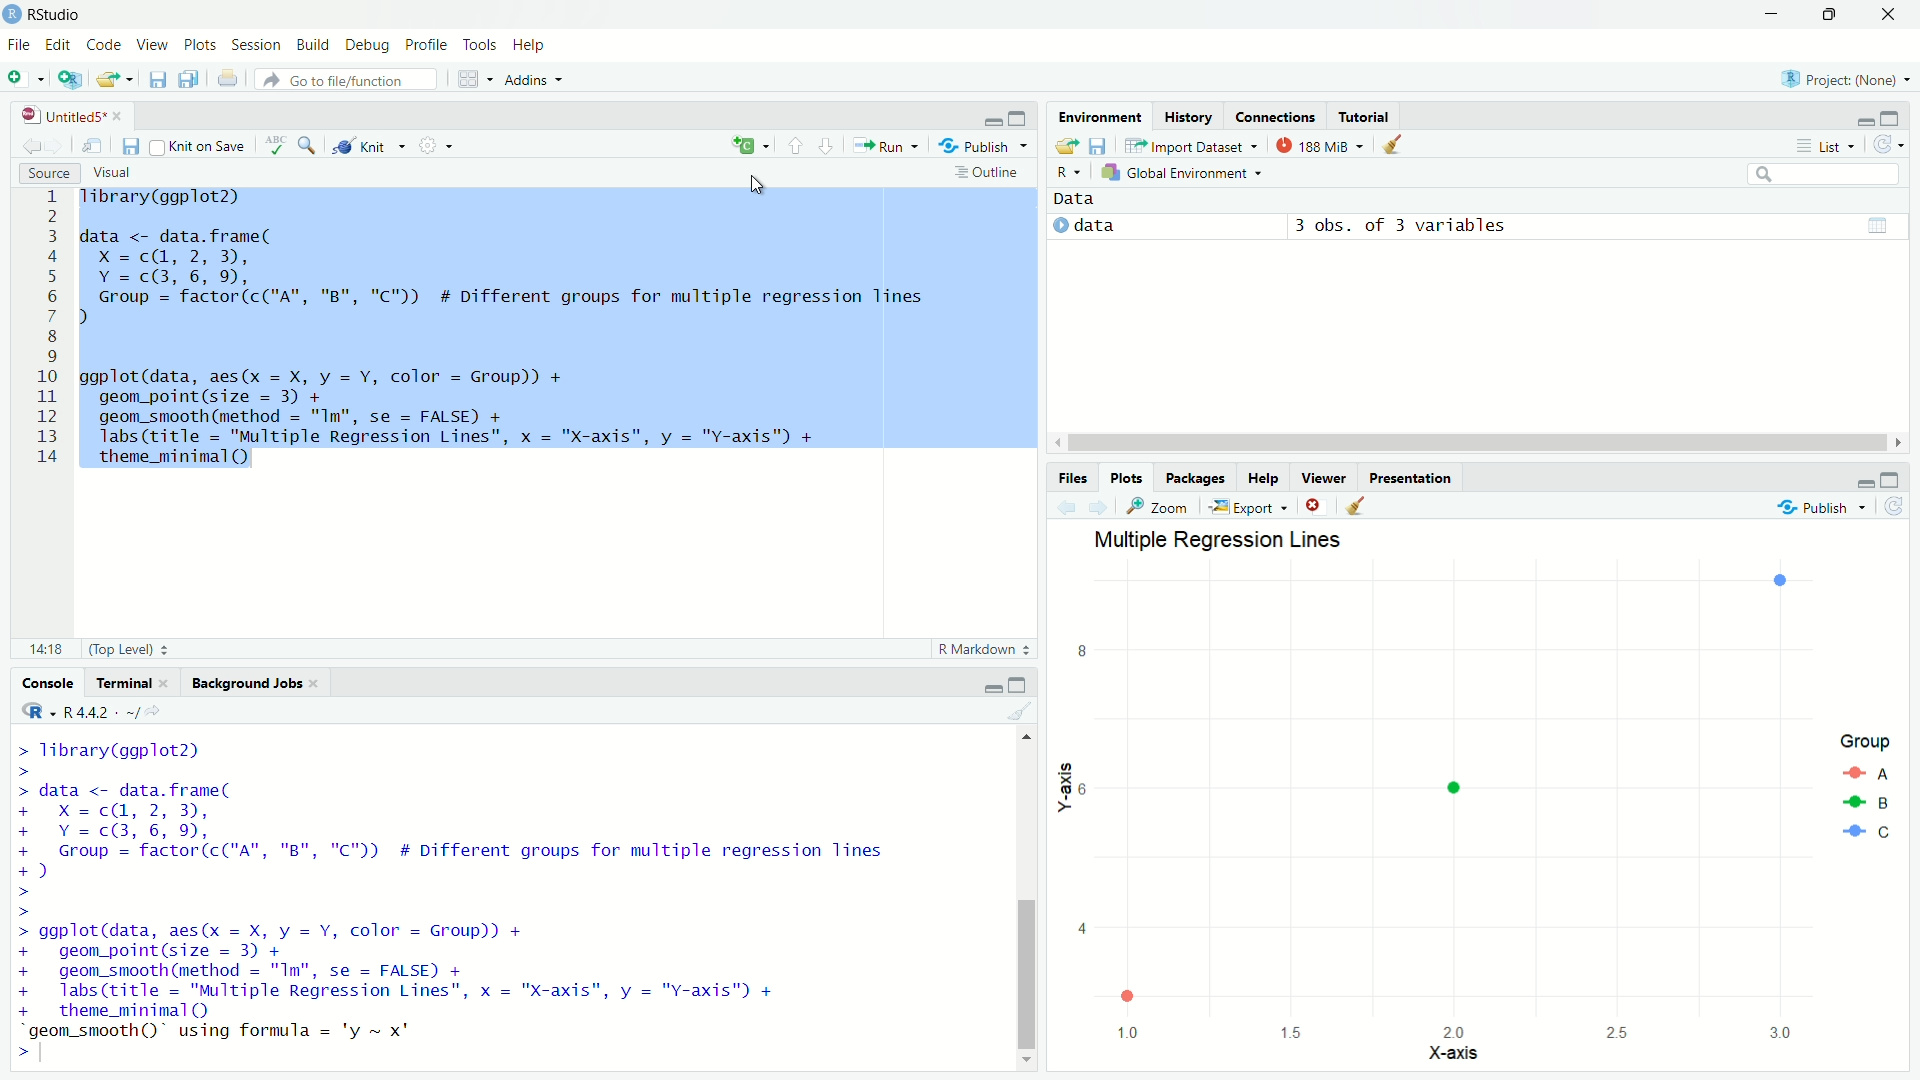  What do you see at coordinates (1187, 119) in the screenshot?
I see `History` at bounding box center [1187, 119].